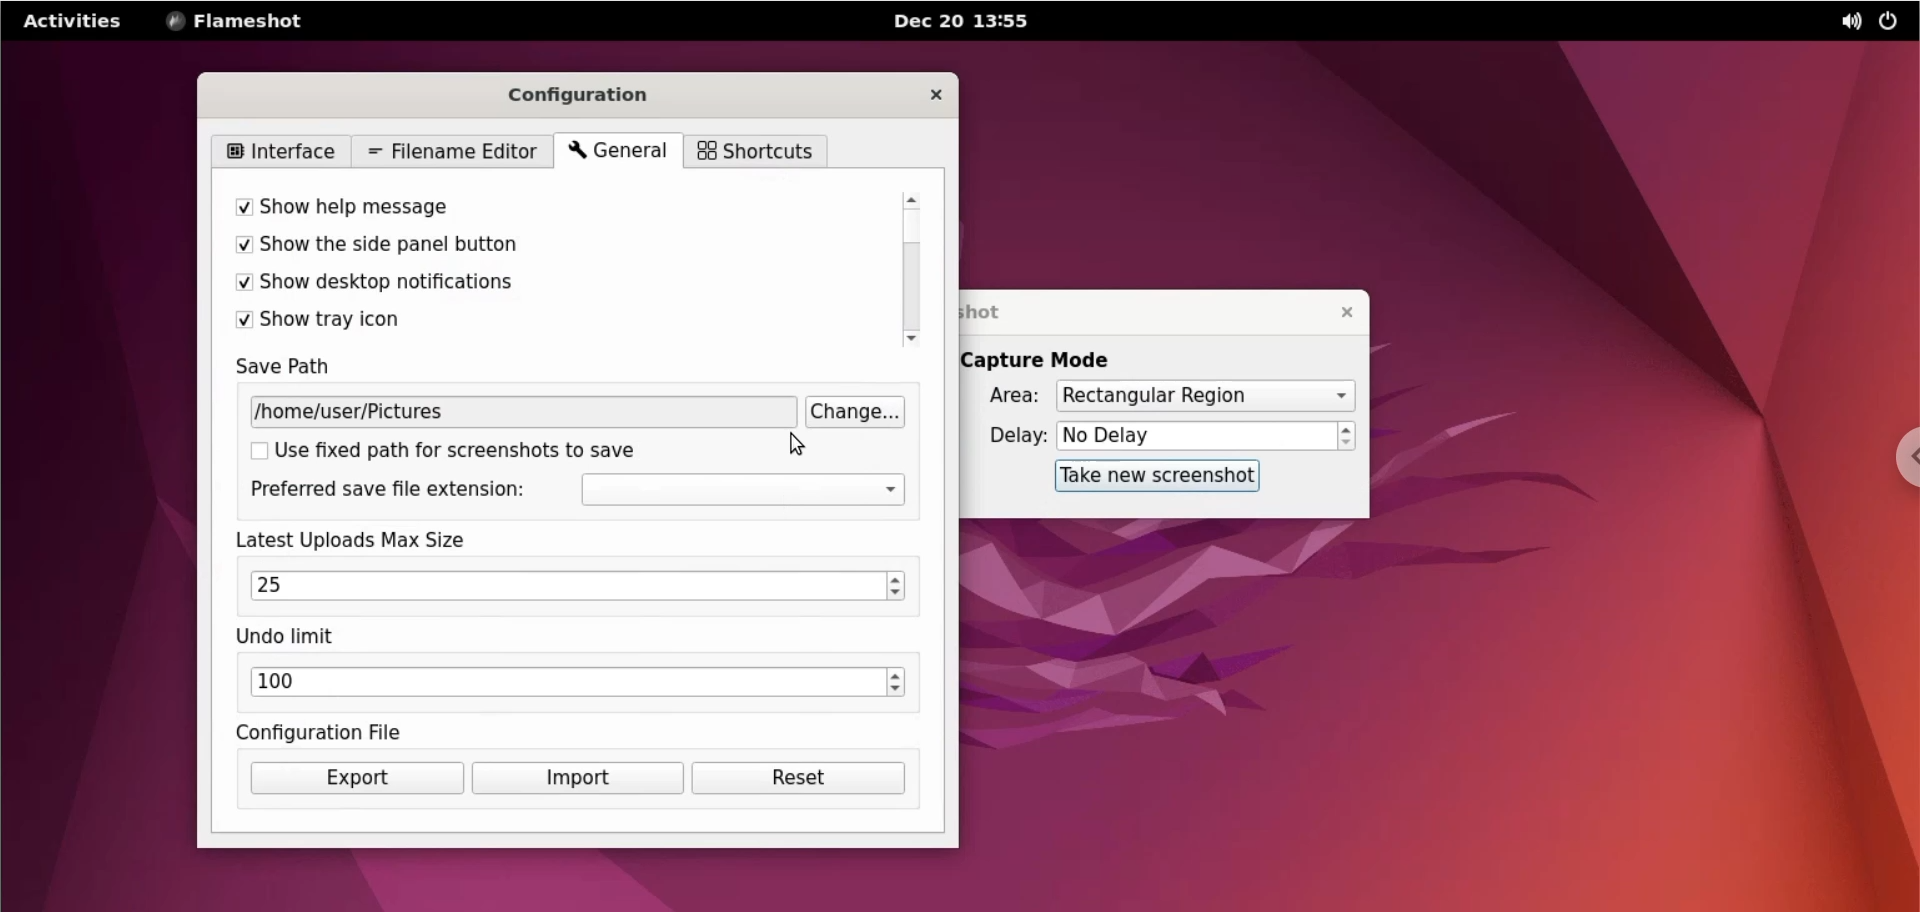 The width and height of the screenshot is (1920, 912). What do you see at coordinates (796, 778) in the screenshot?
I see `reset ` at bounding box center [796, 778].